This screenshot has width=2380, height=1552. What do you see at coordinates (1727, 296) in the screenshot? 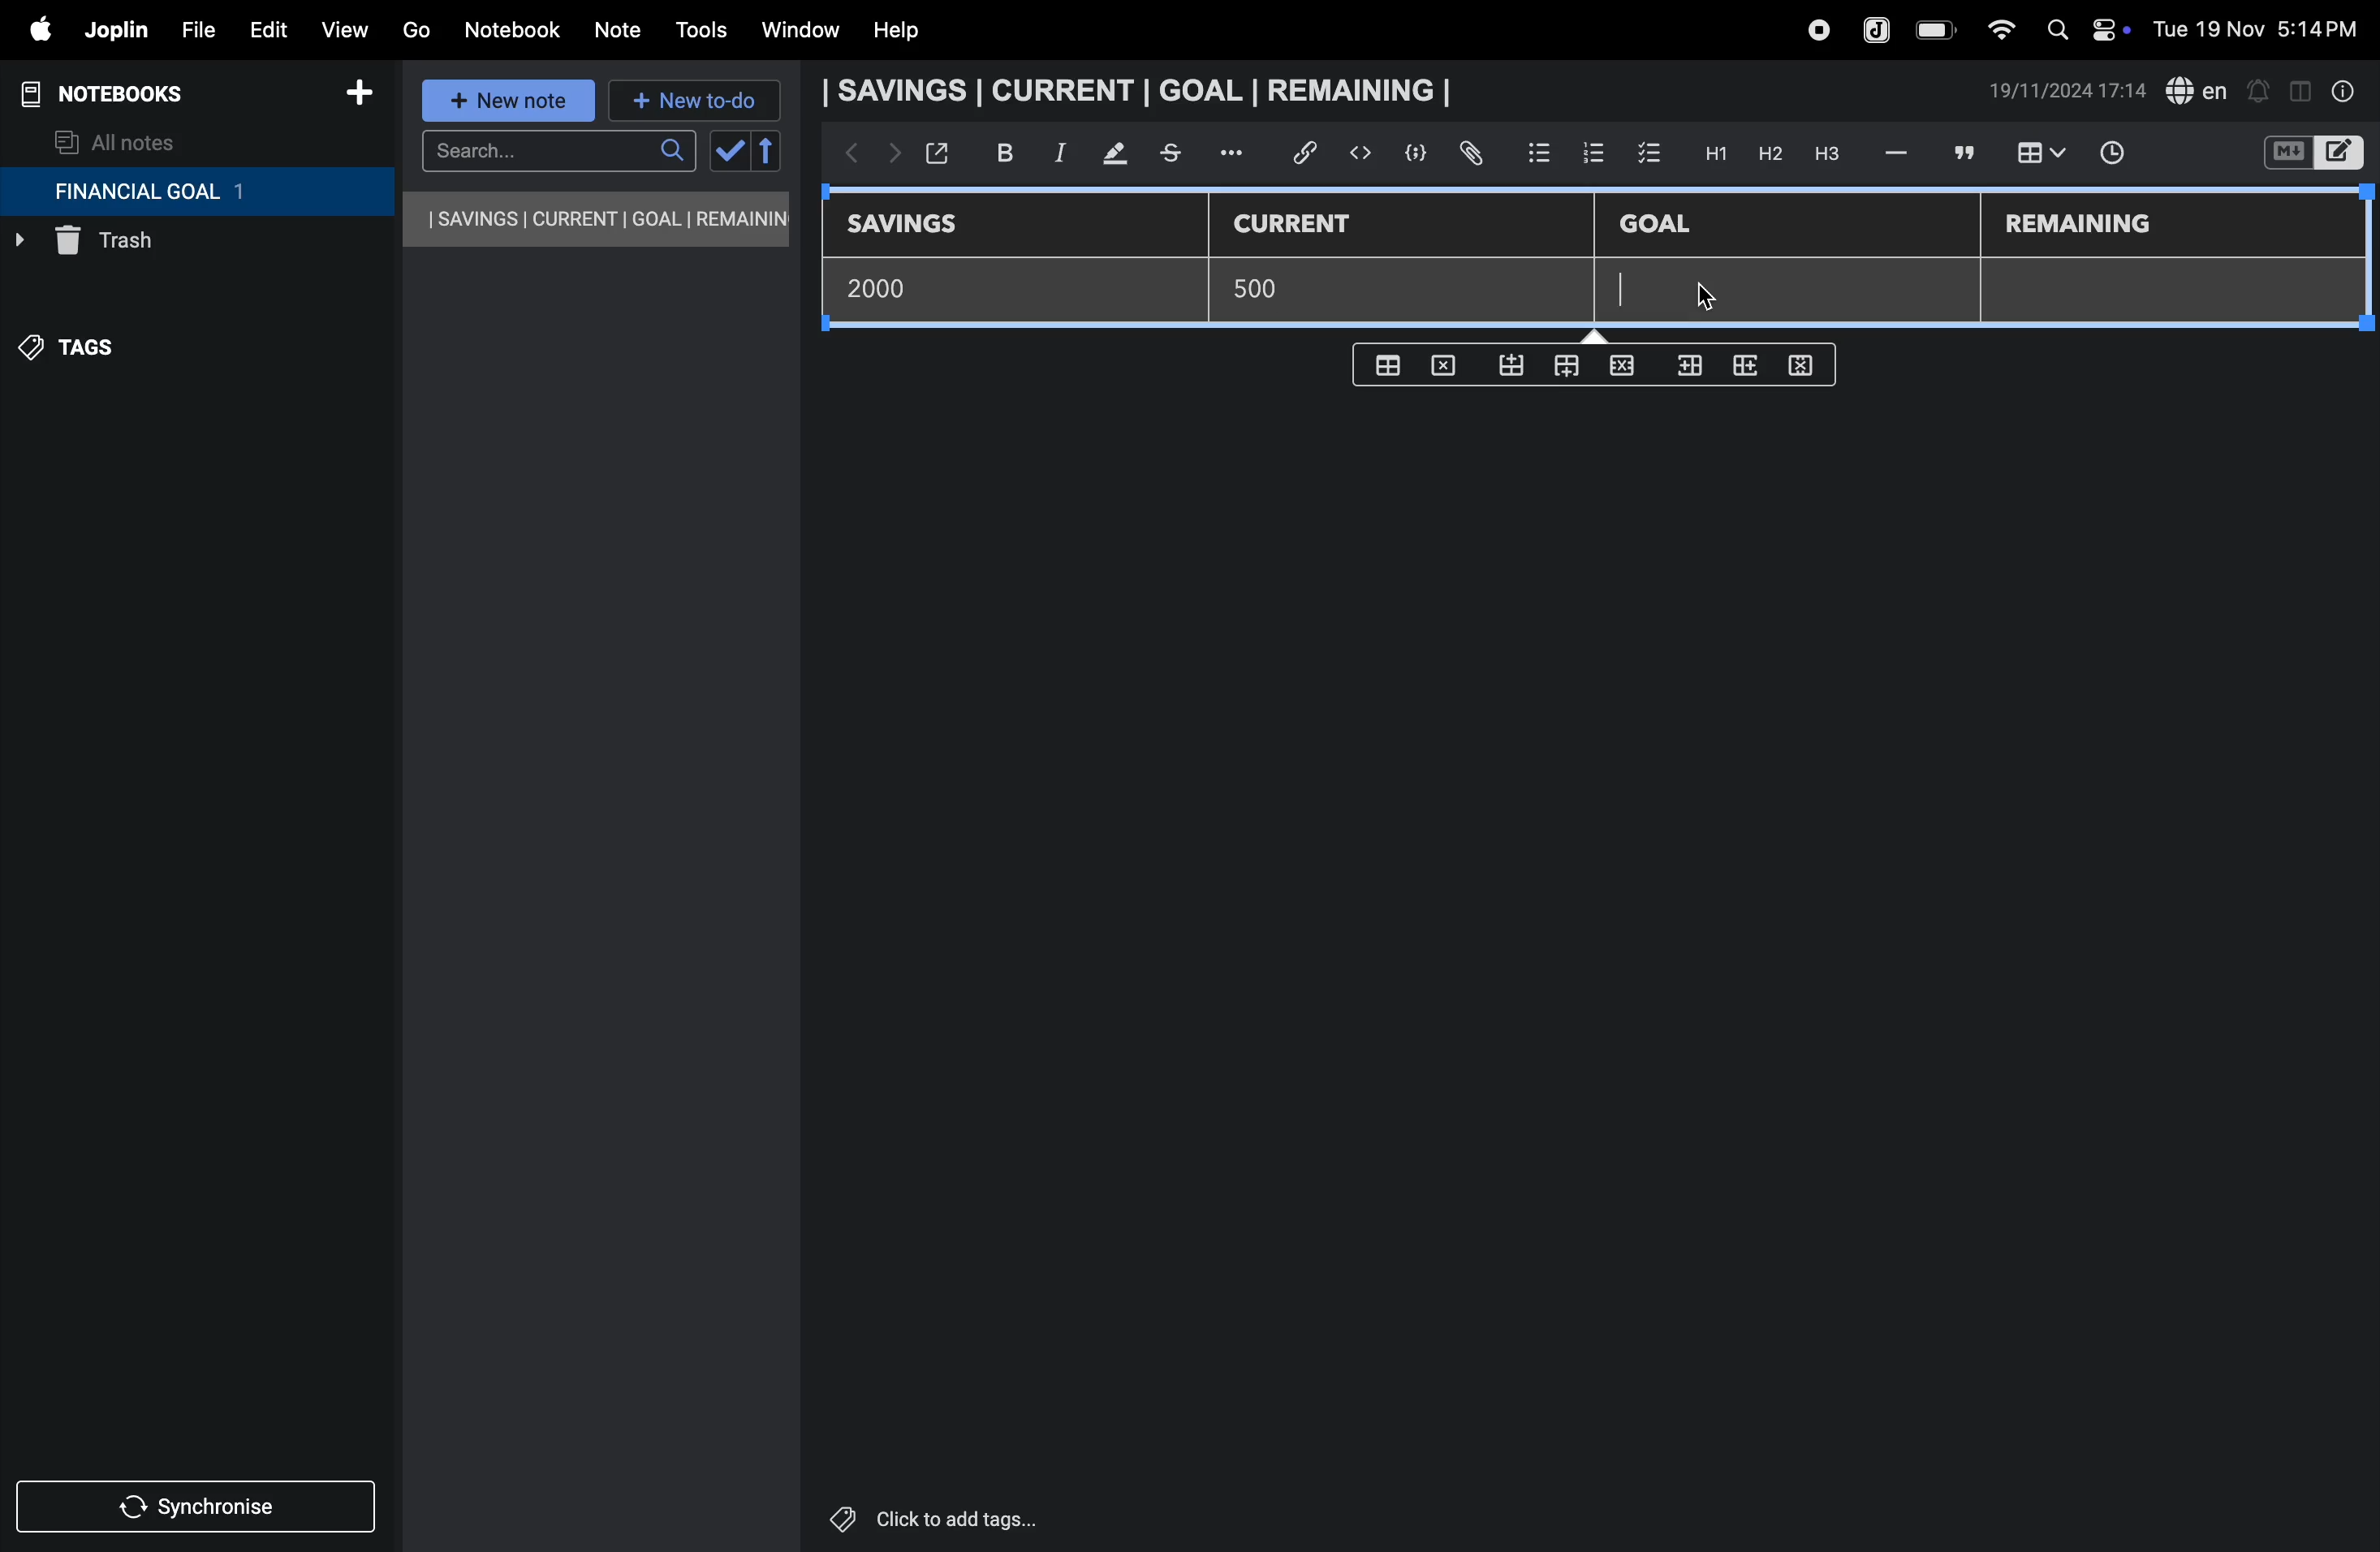
I see `cursor` at bounding box center [1727, 296].